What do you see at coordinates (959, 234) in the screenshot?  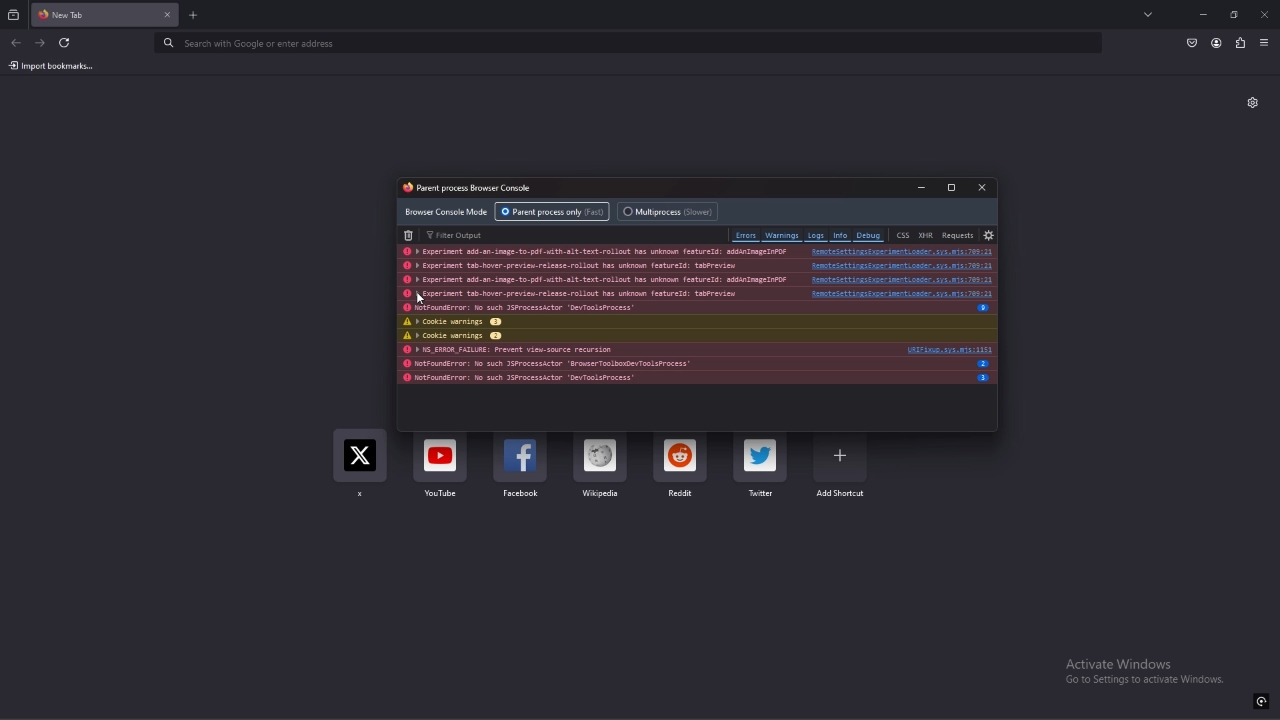 I see `requests` at bounding box center [959, 234].